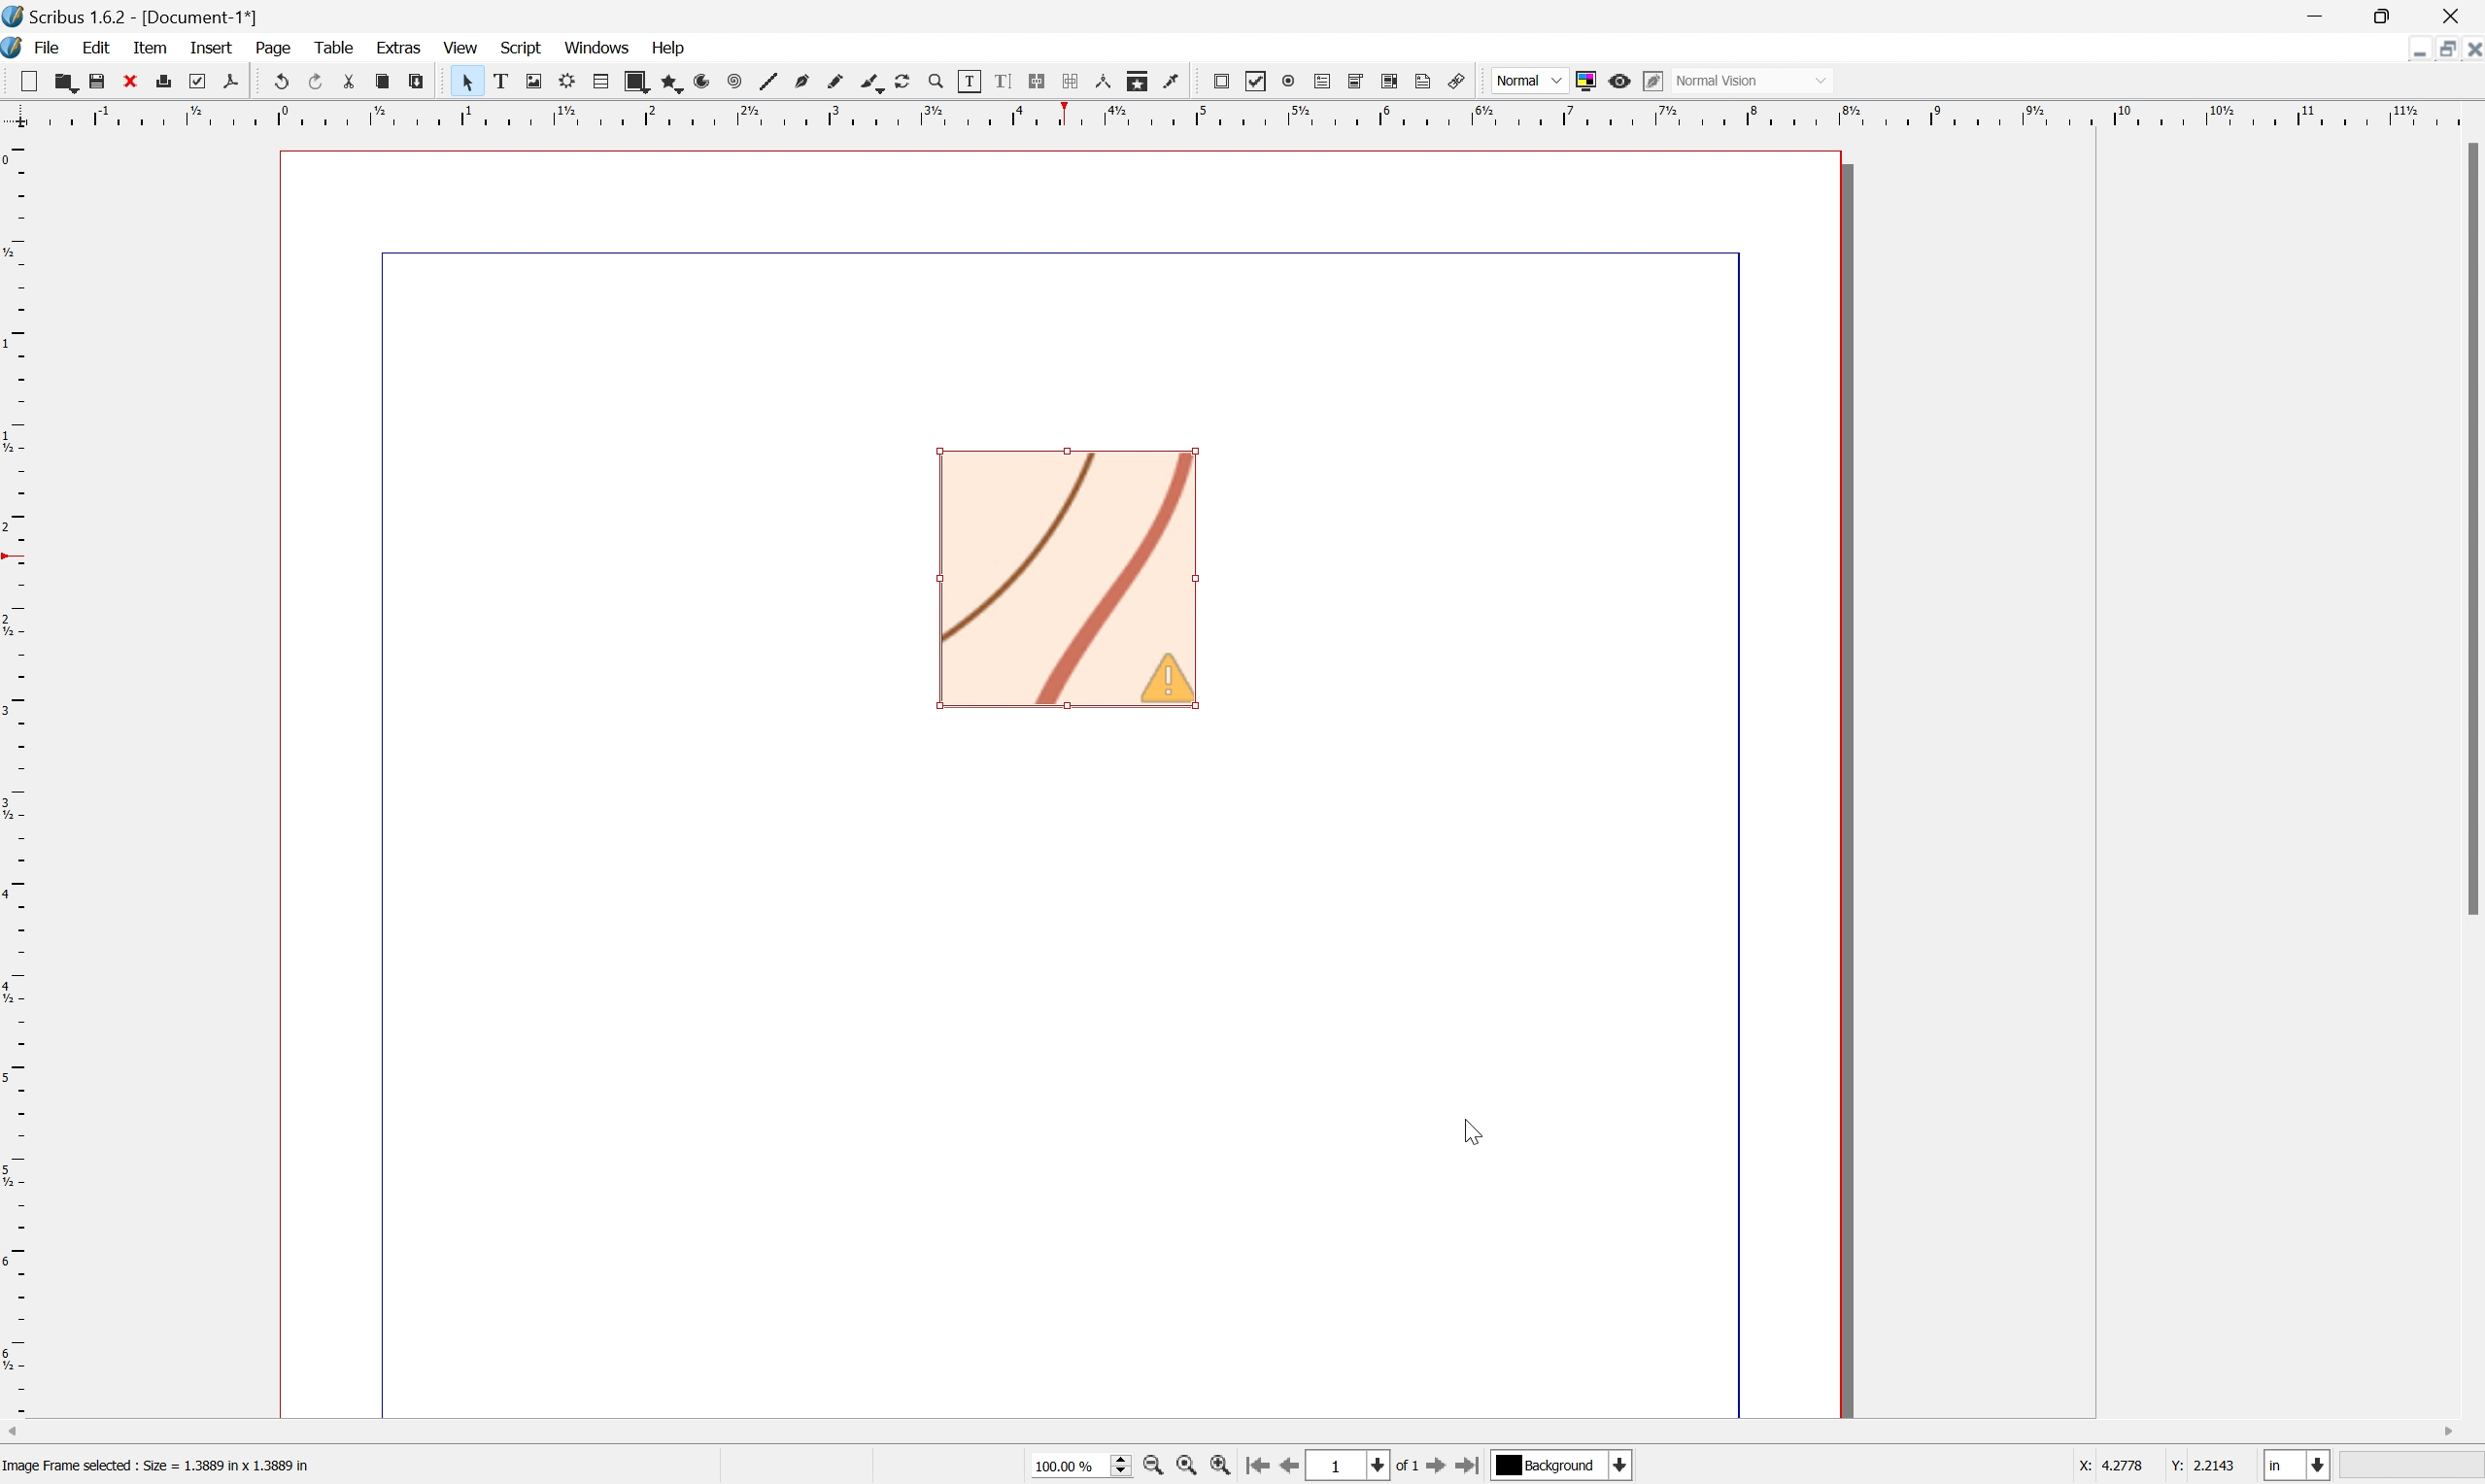 The image size is (2485, 1484). I want to click on Minimize, so click(2315, 15).